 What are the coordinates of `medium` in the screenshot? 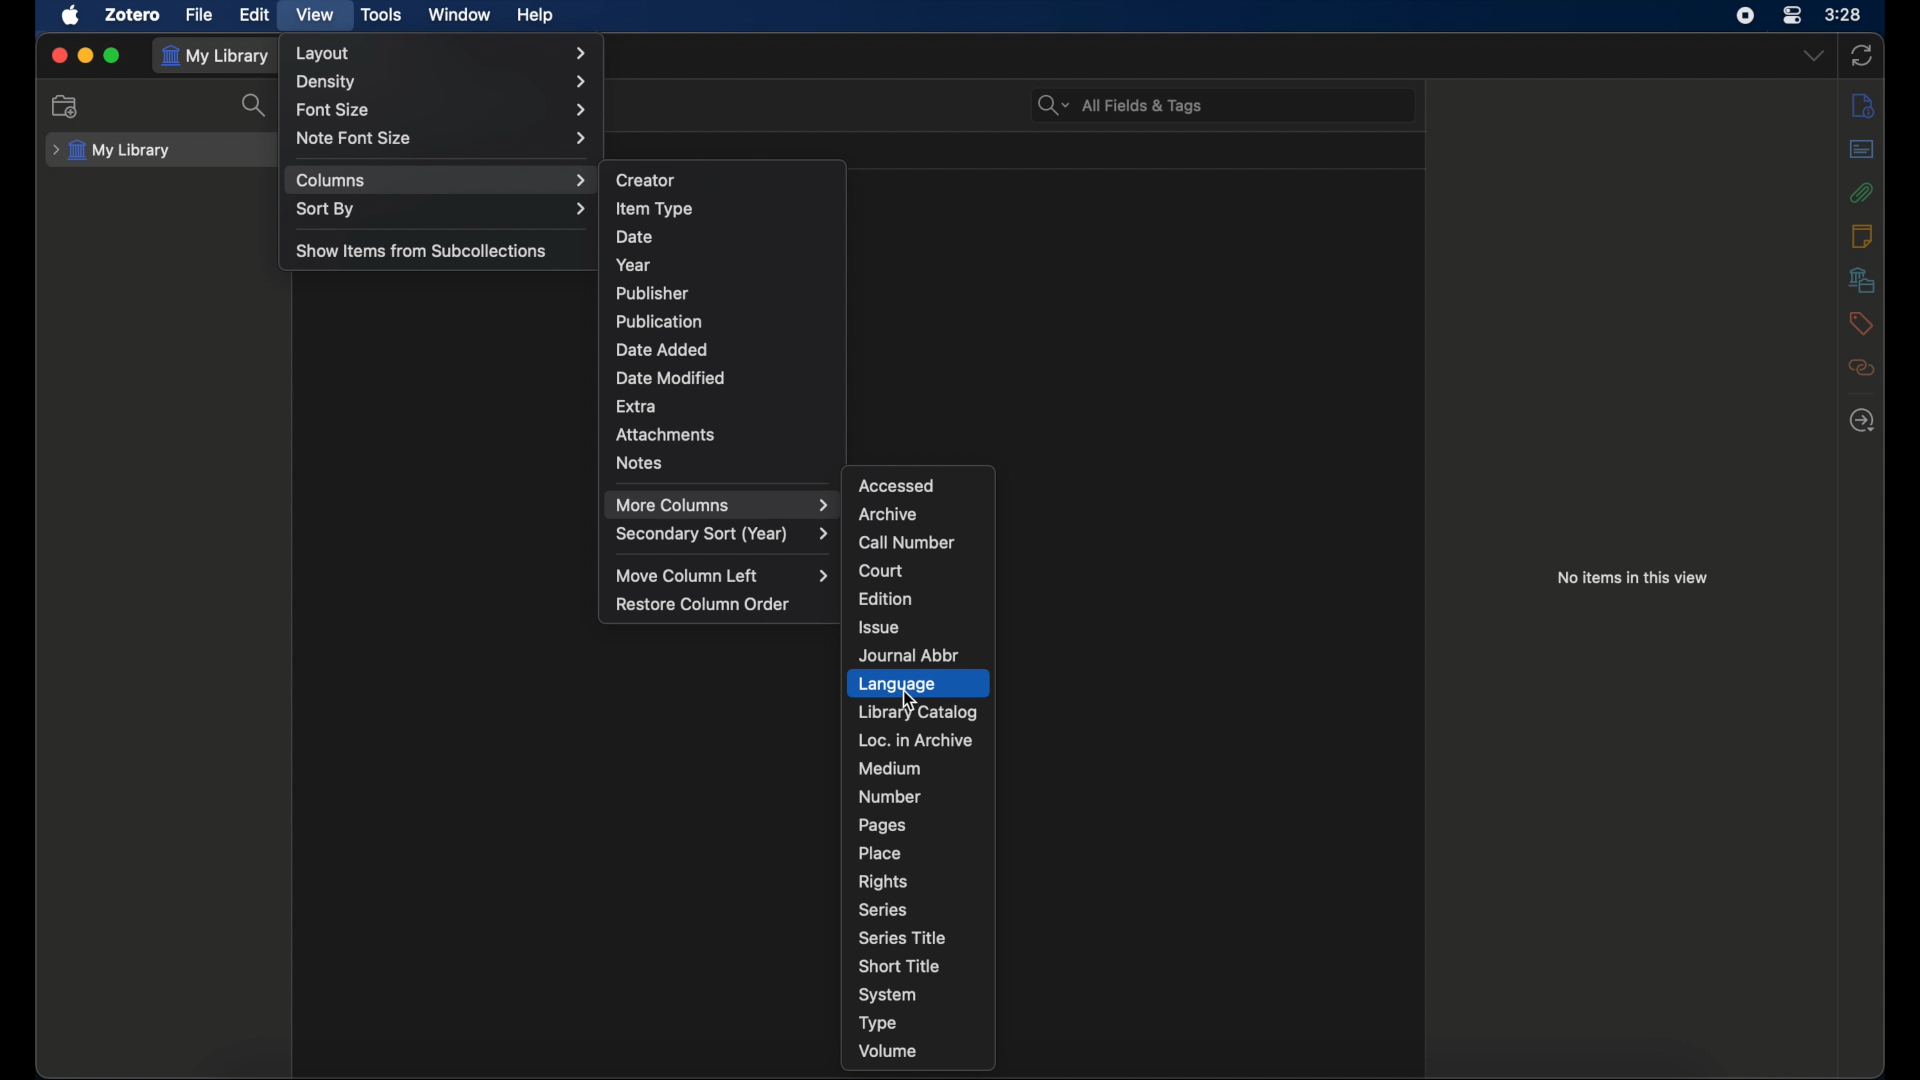 It's located at (889, 769).